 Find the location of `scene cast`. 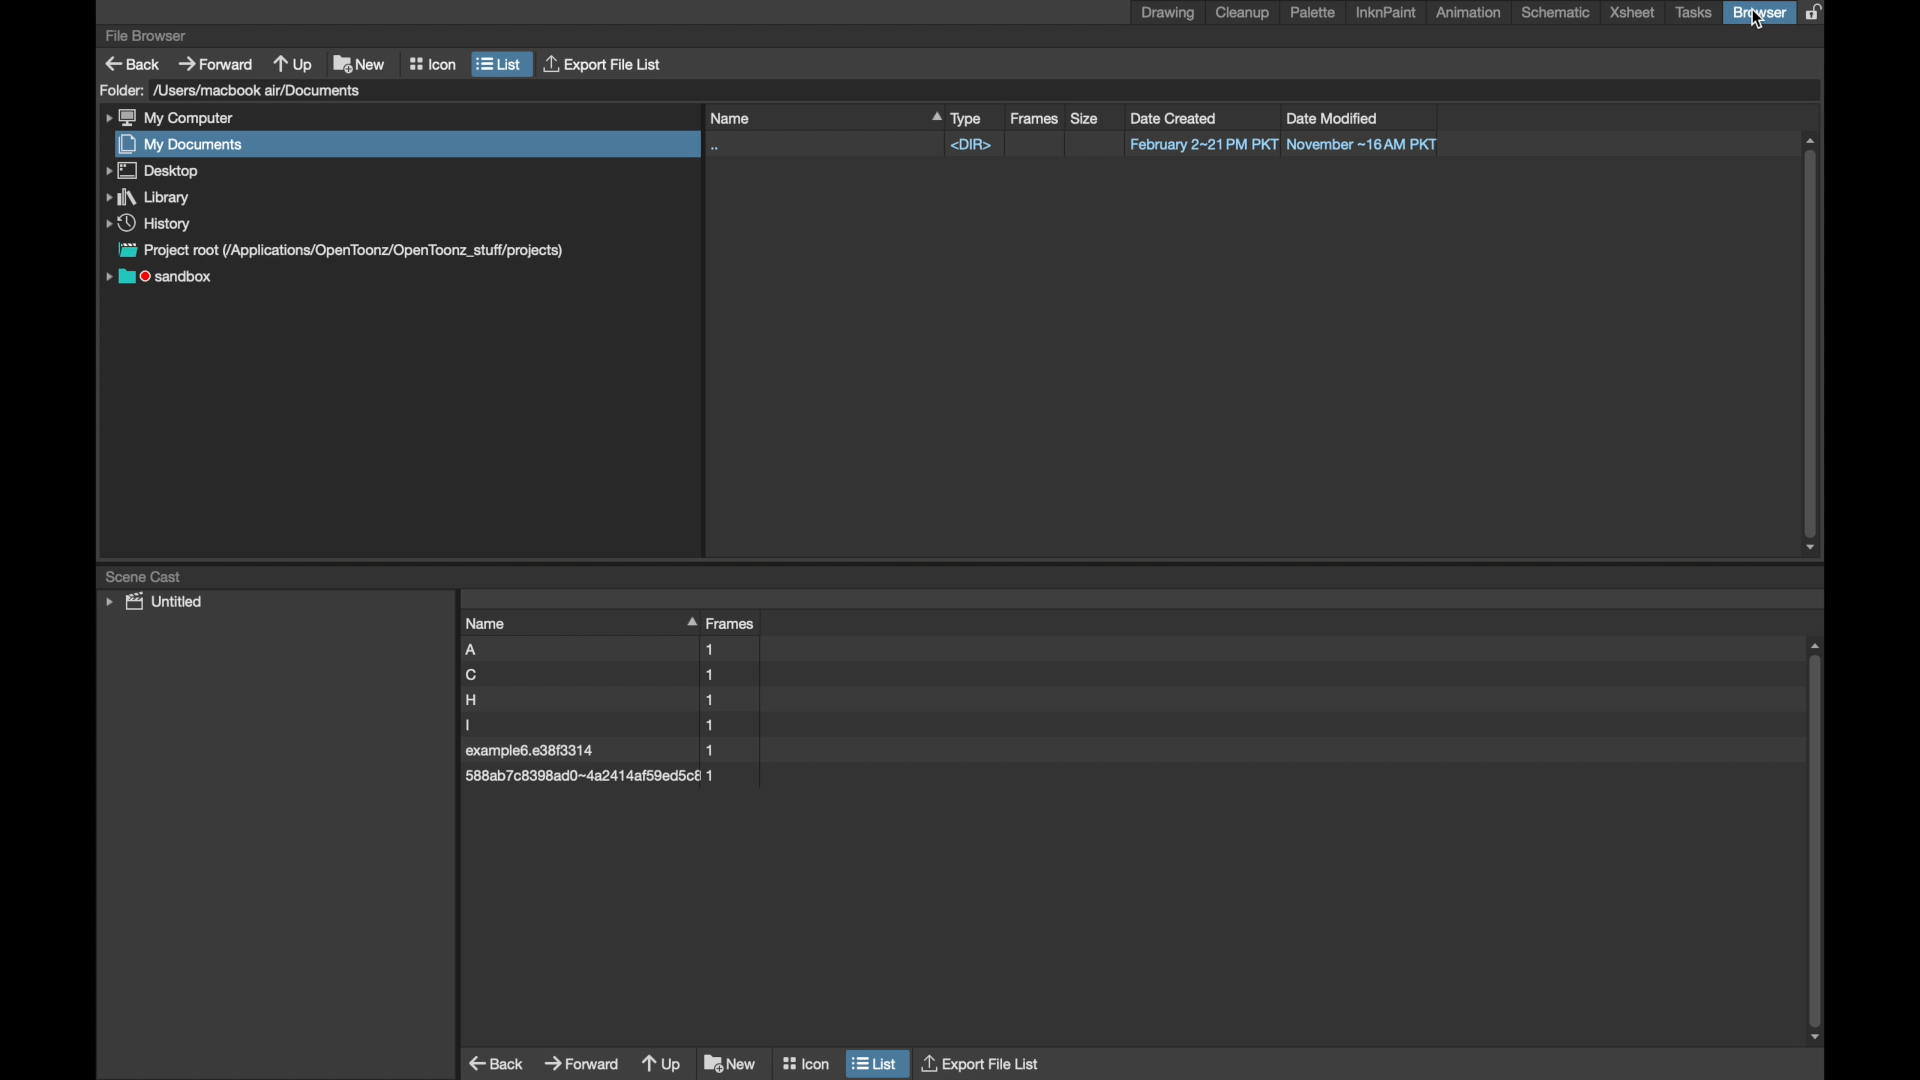

scene cast is located at coordinates (146, 576).